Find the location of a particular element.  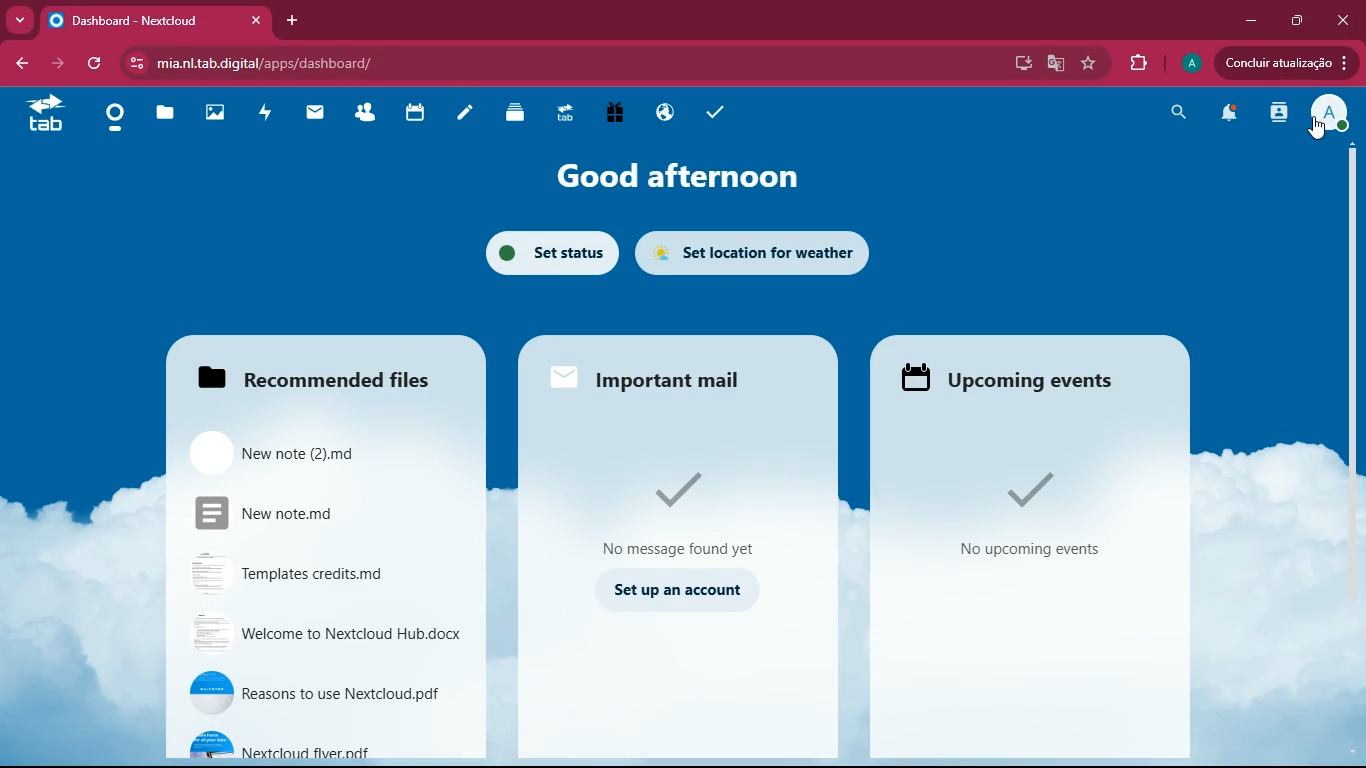

search is located at coordinates (1175, 112).